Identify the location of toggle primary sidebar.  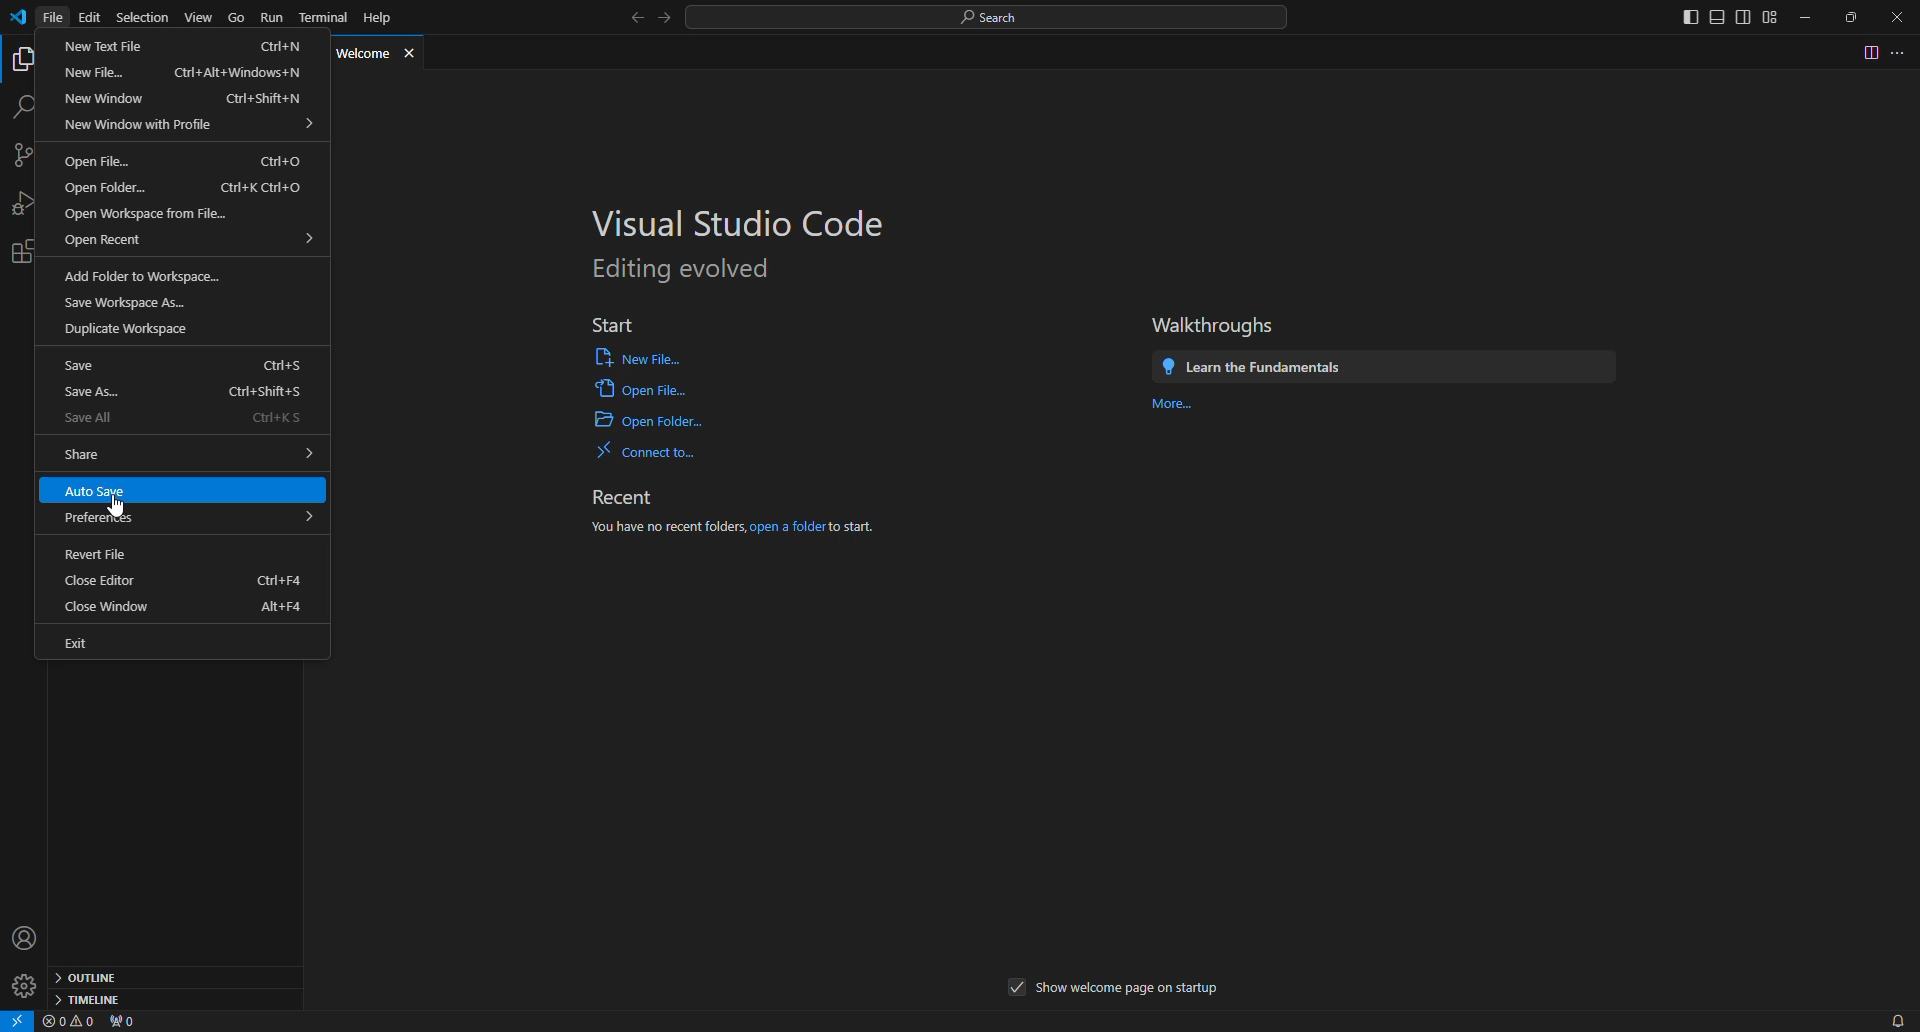
(1689, 17).